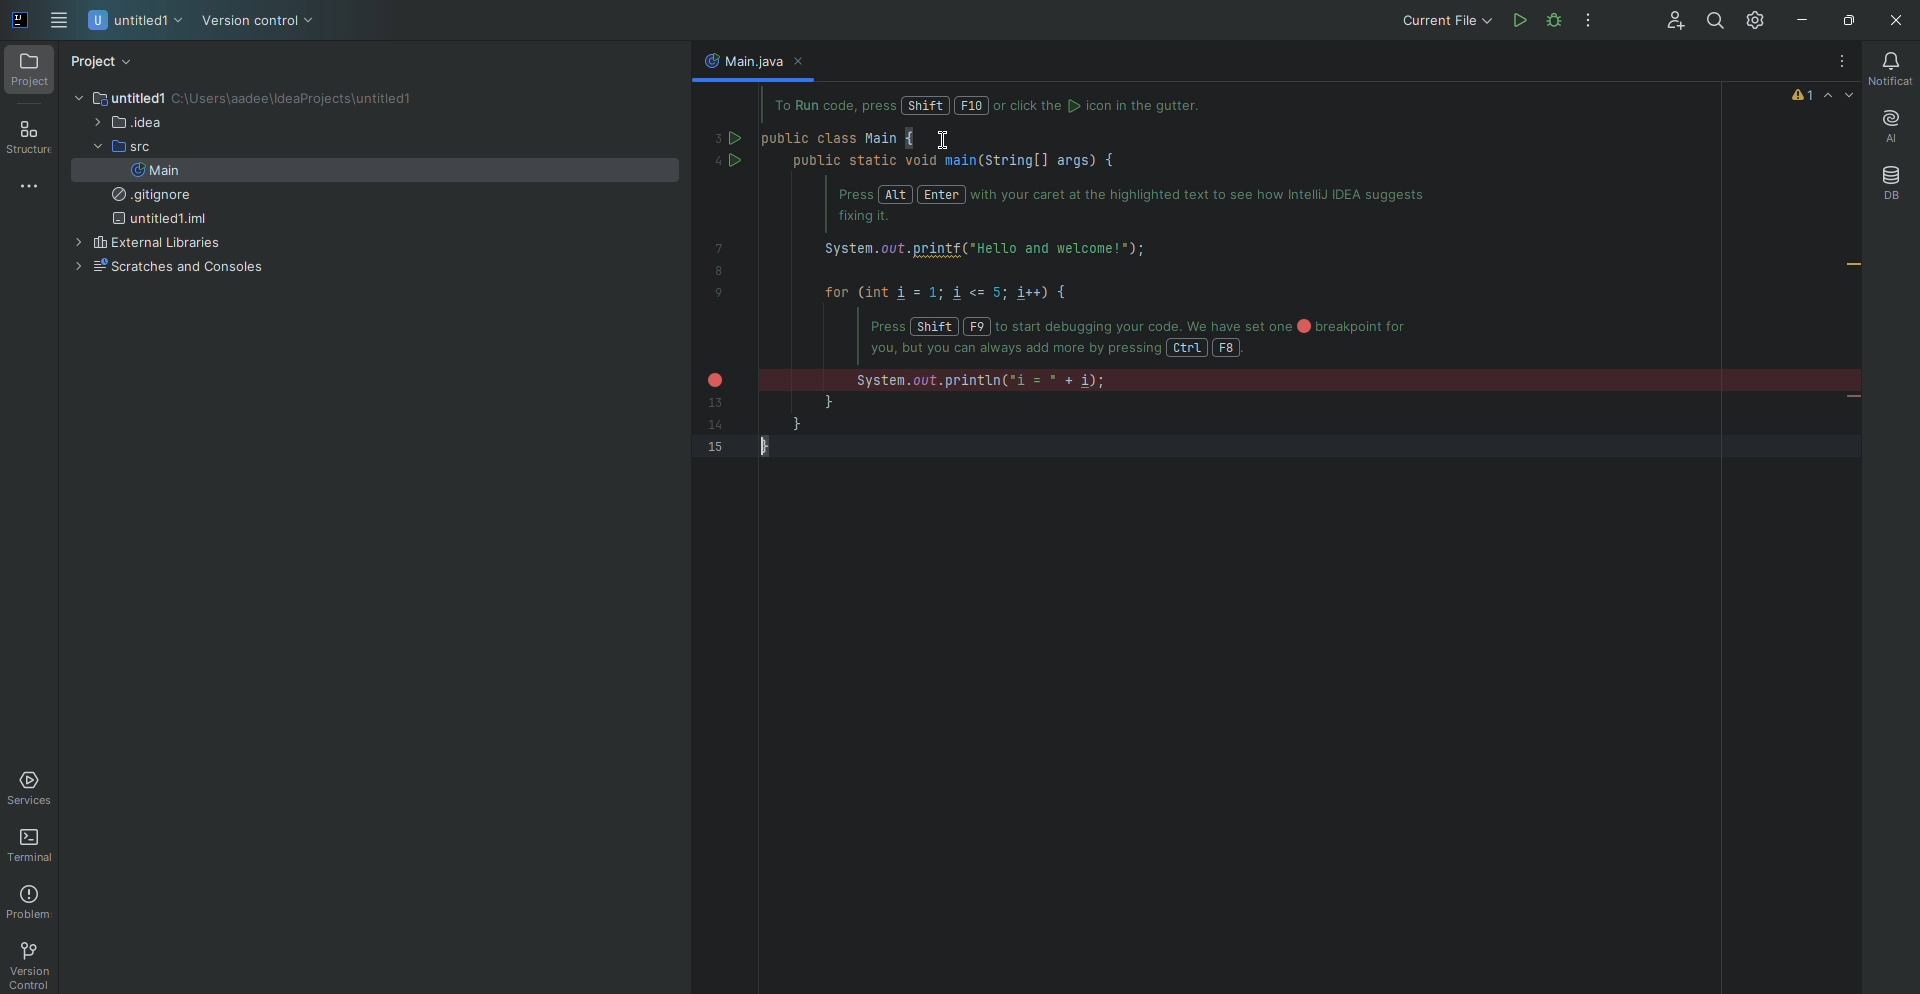  Describe the element at coordinates (1845, 20) in the screenshot. I see `Restore` at that location.